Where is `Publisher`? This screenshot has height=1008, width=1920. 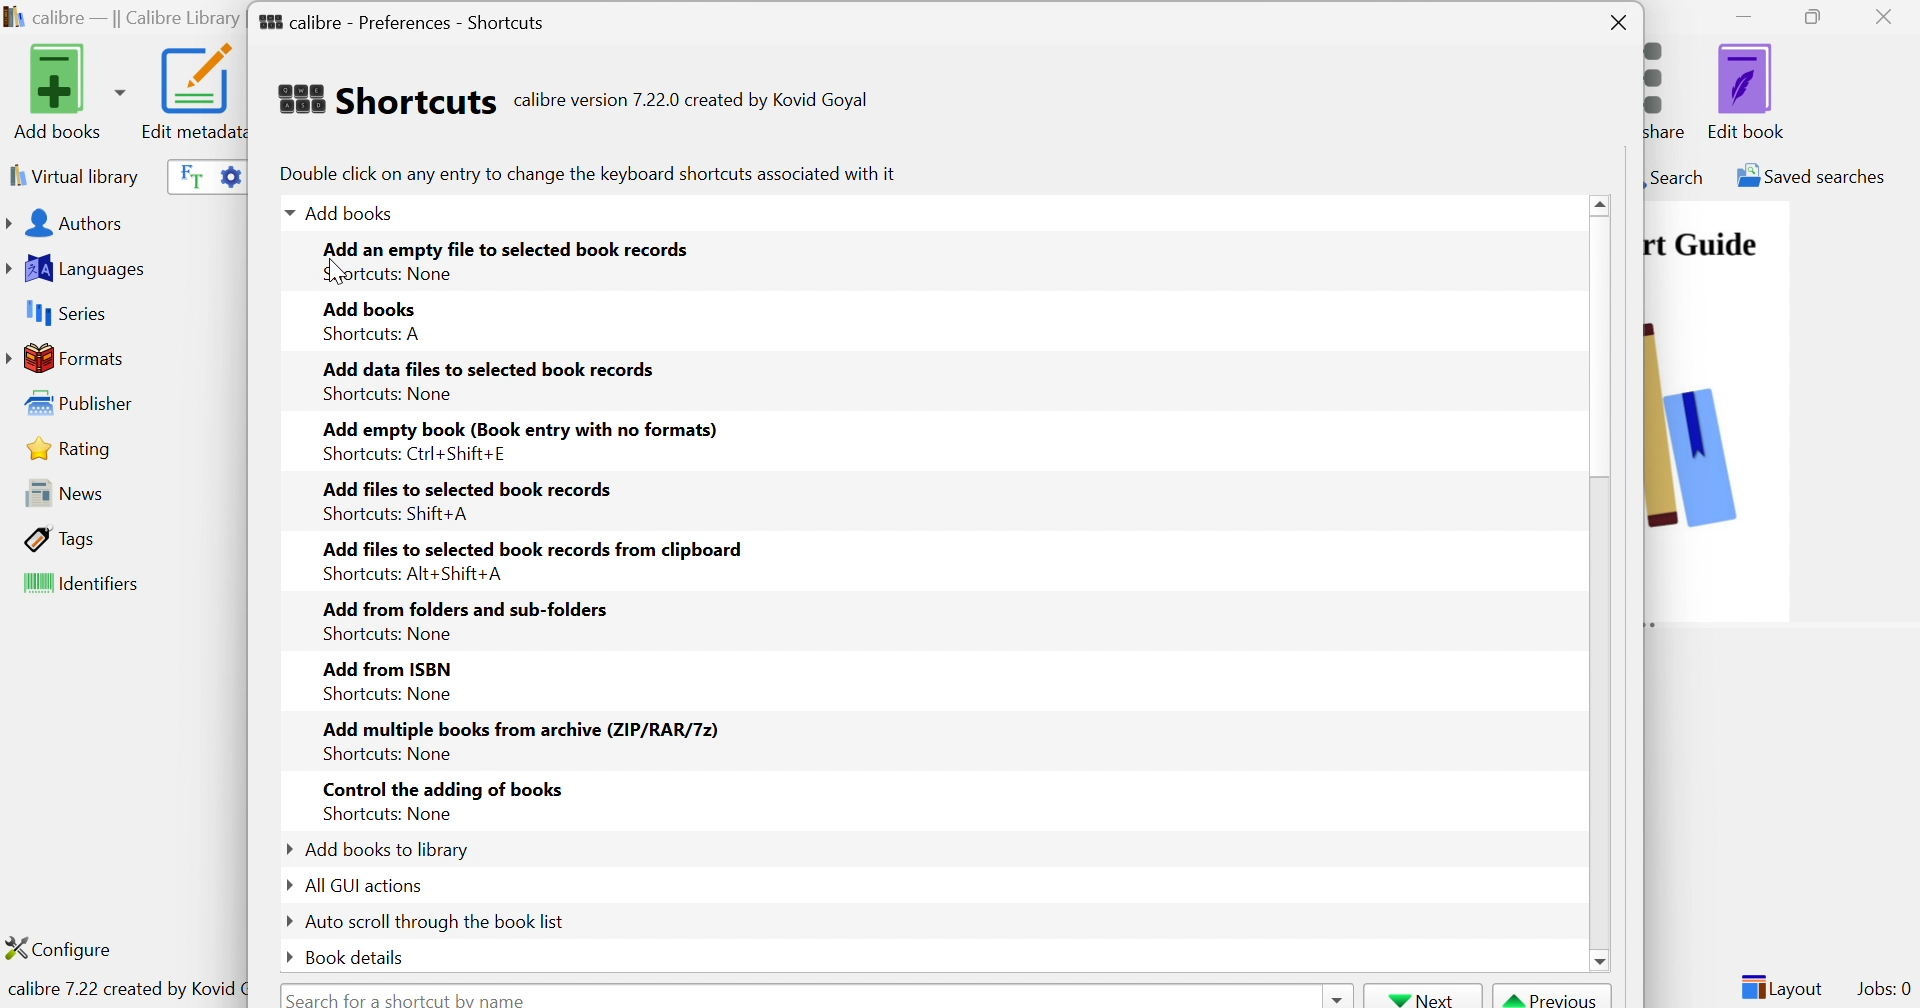
Publisher is located at coordinates (84, 404).